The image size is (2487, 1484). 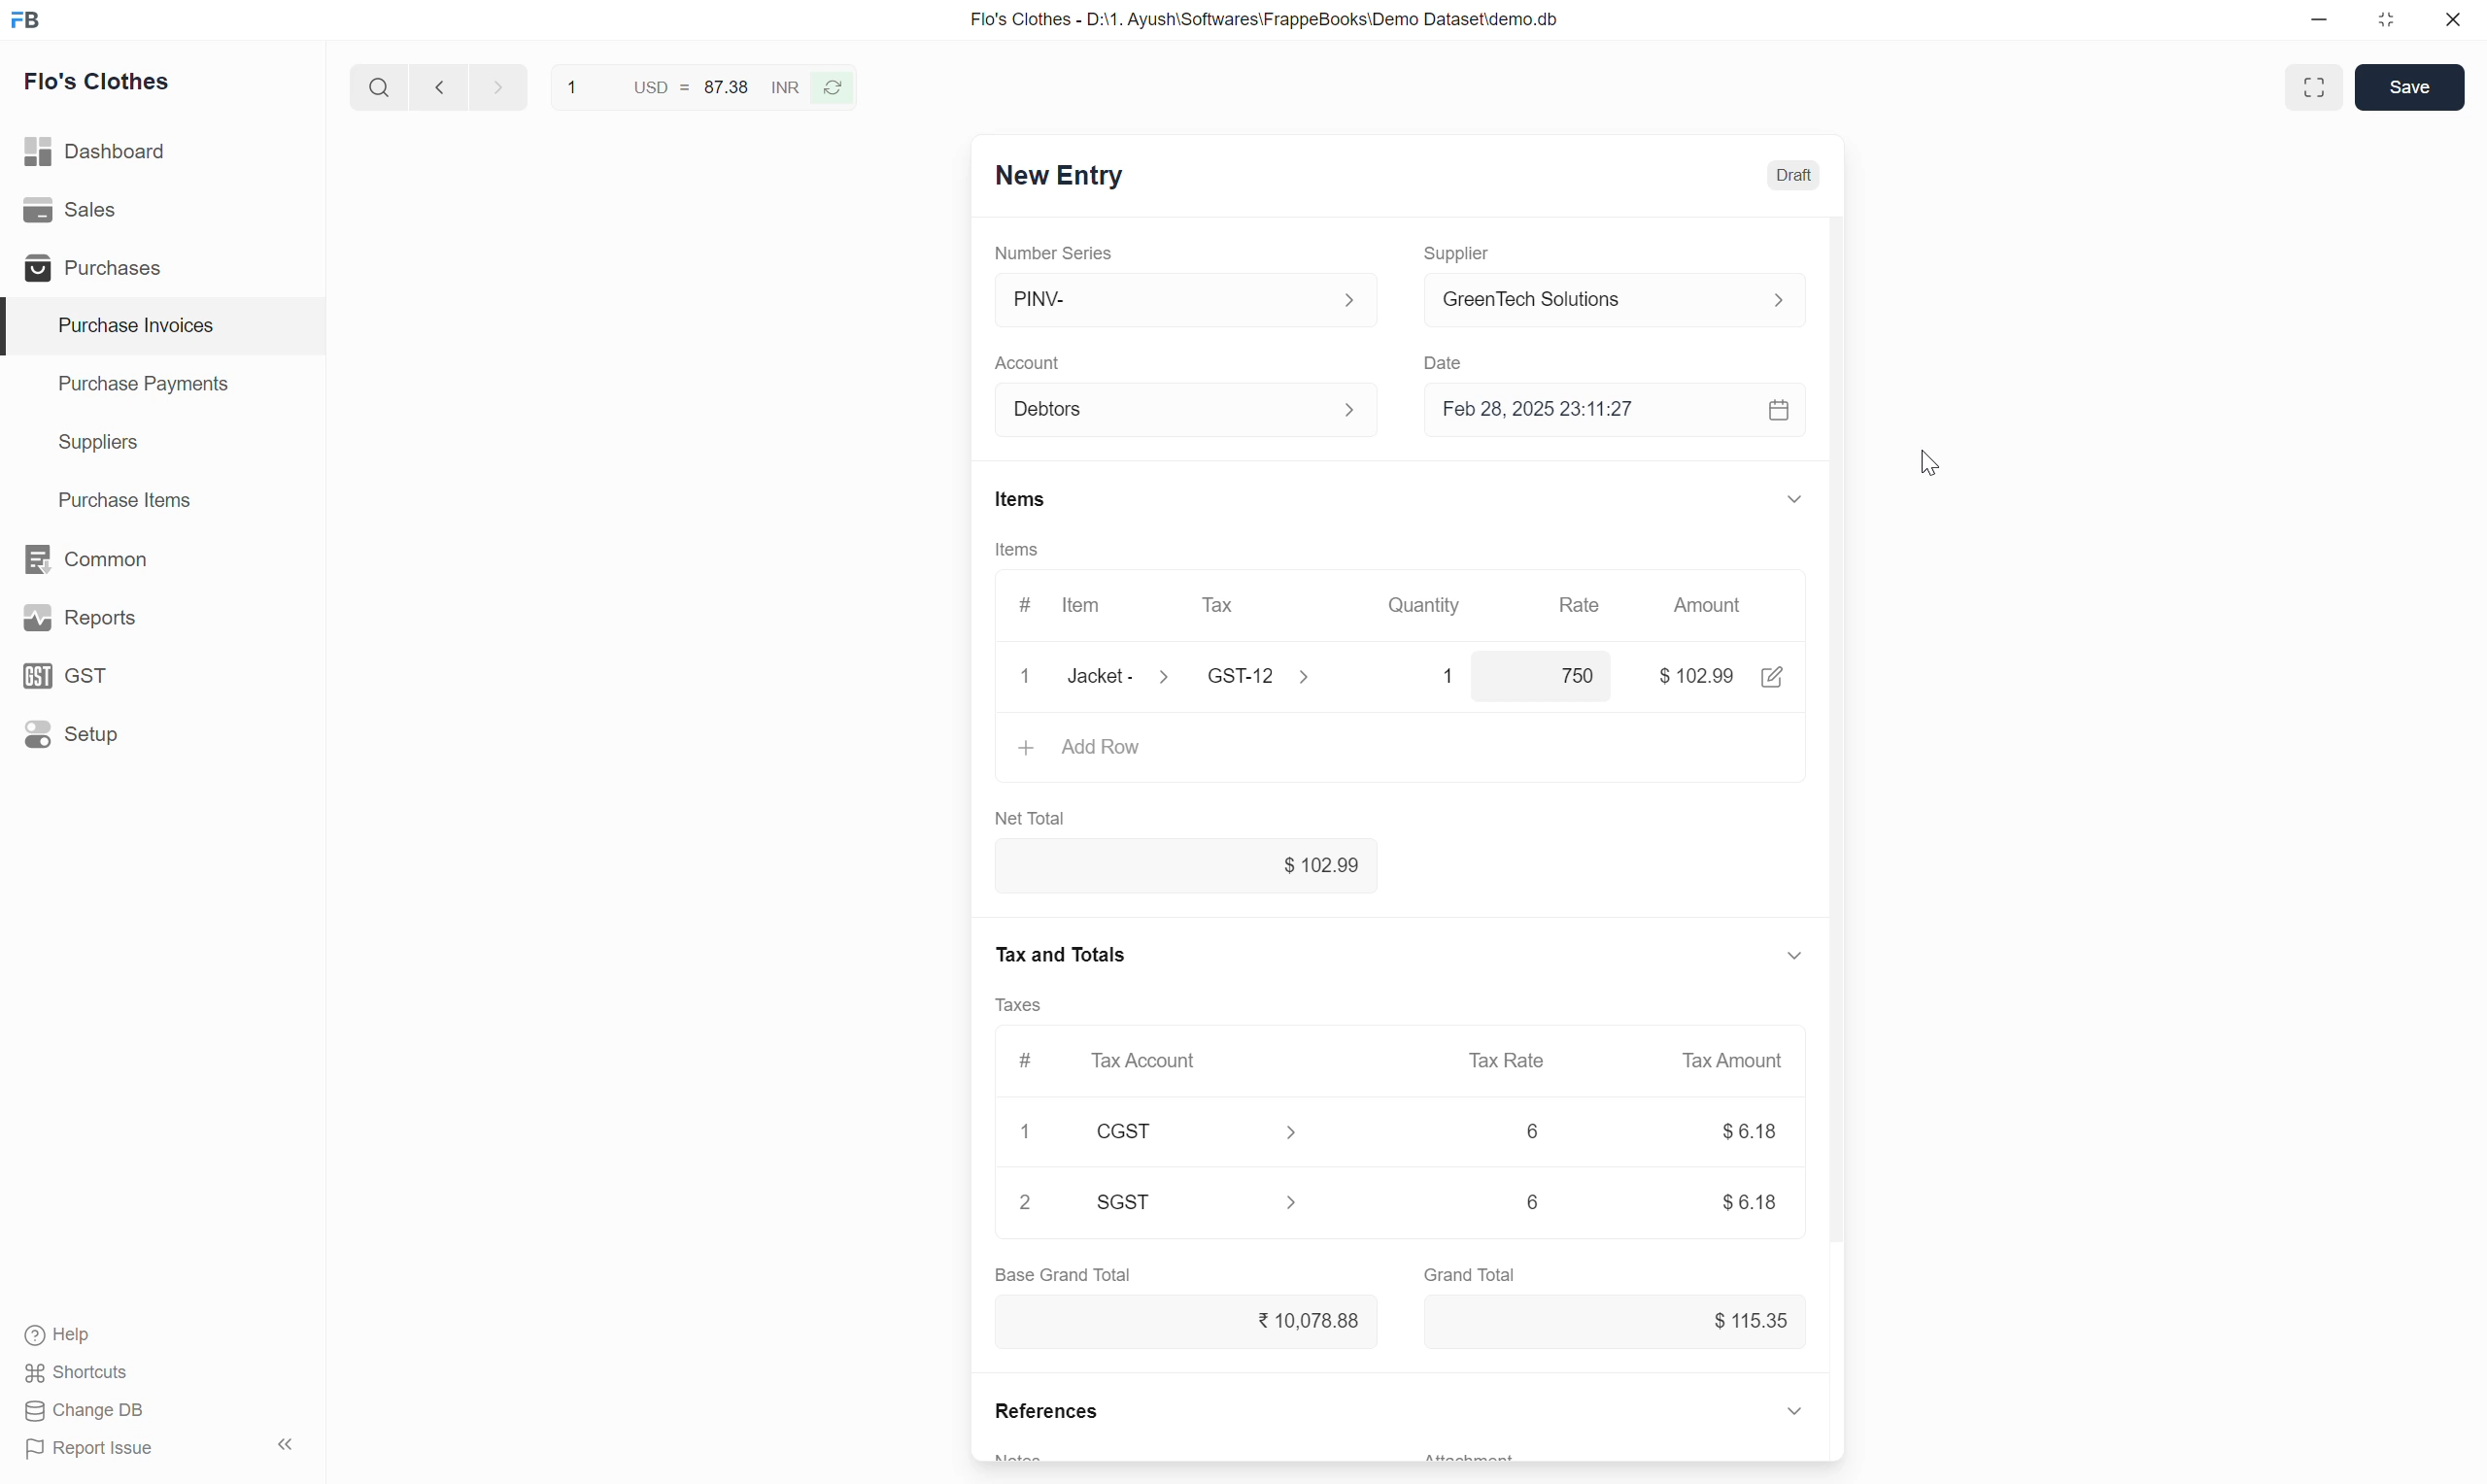 What do you see at coordinates (1431, 676) in the screenshot?
I see `1` at bounding box center [1431, 676].